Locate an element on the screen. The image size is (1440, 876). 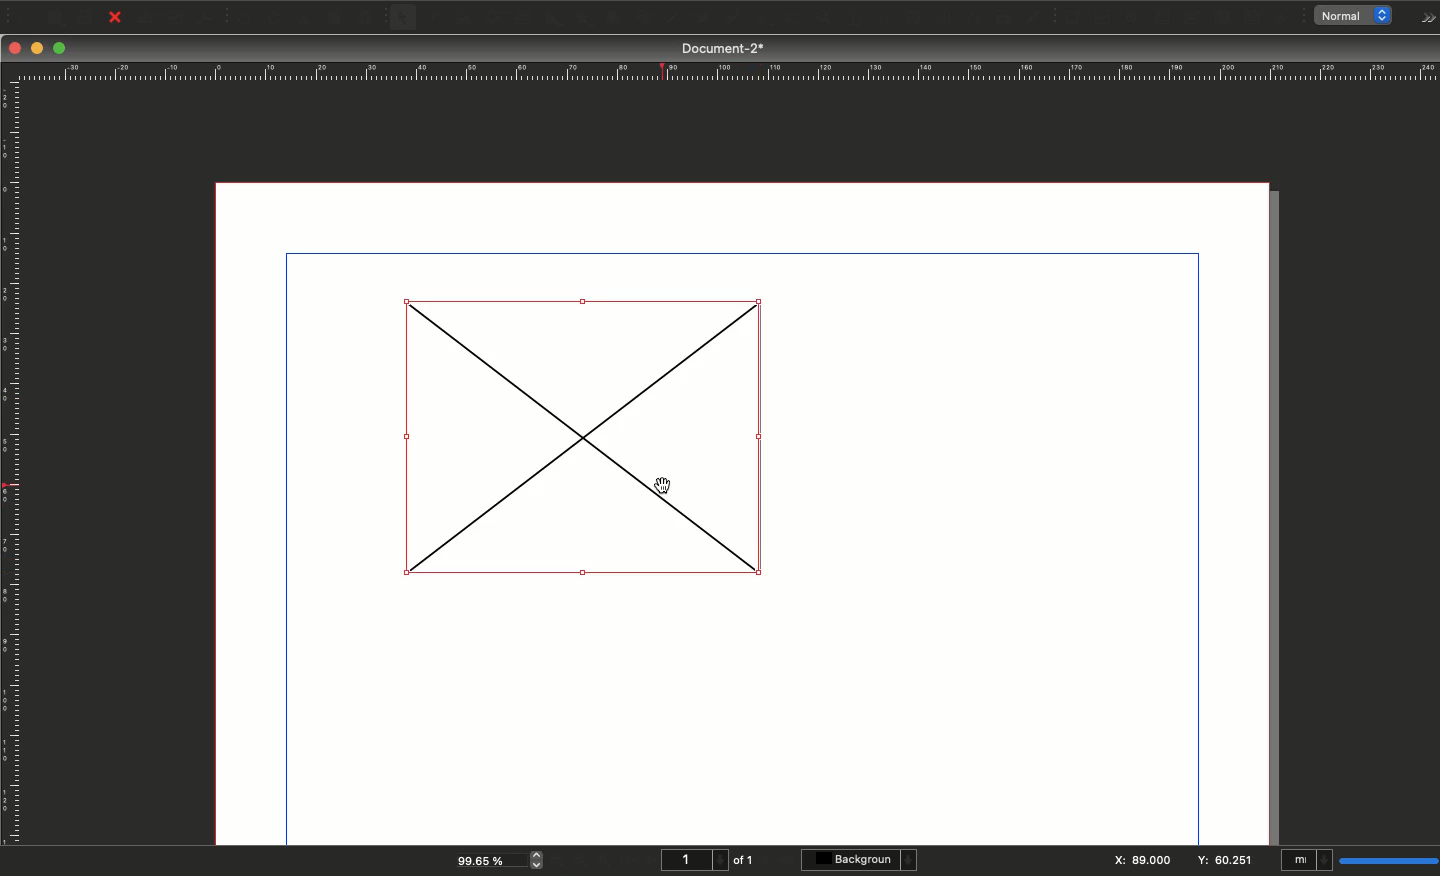
Open is located at coordinates (53, 18).